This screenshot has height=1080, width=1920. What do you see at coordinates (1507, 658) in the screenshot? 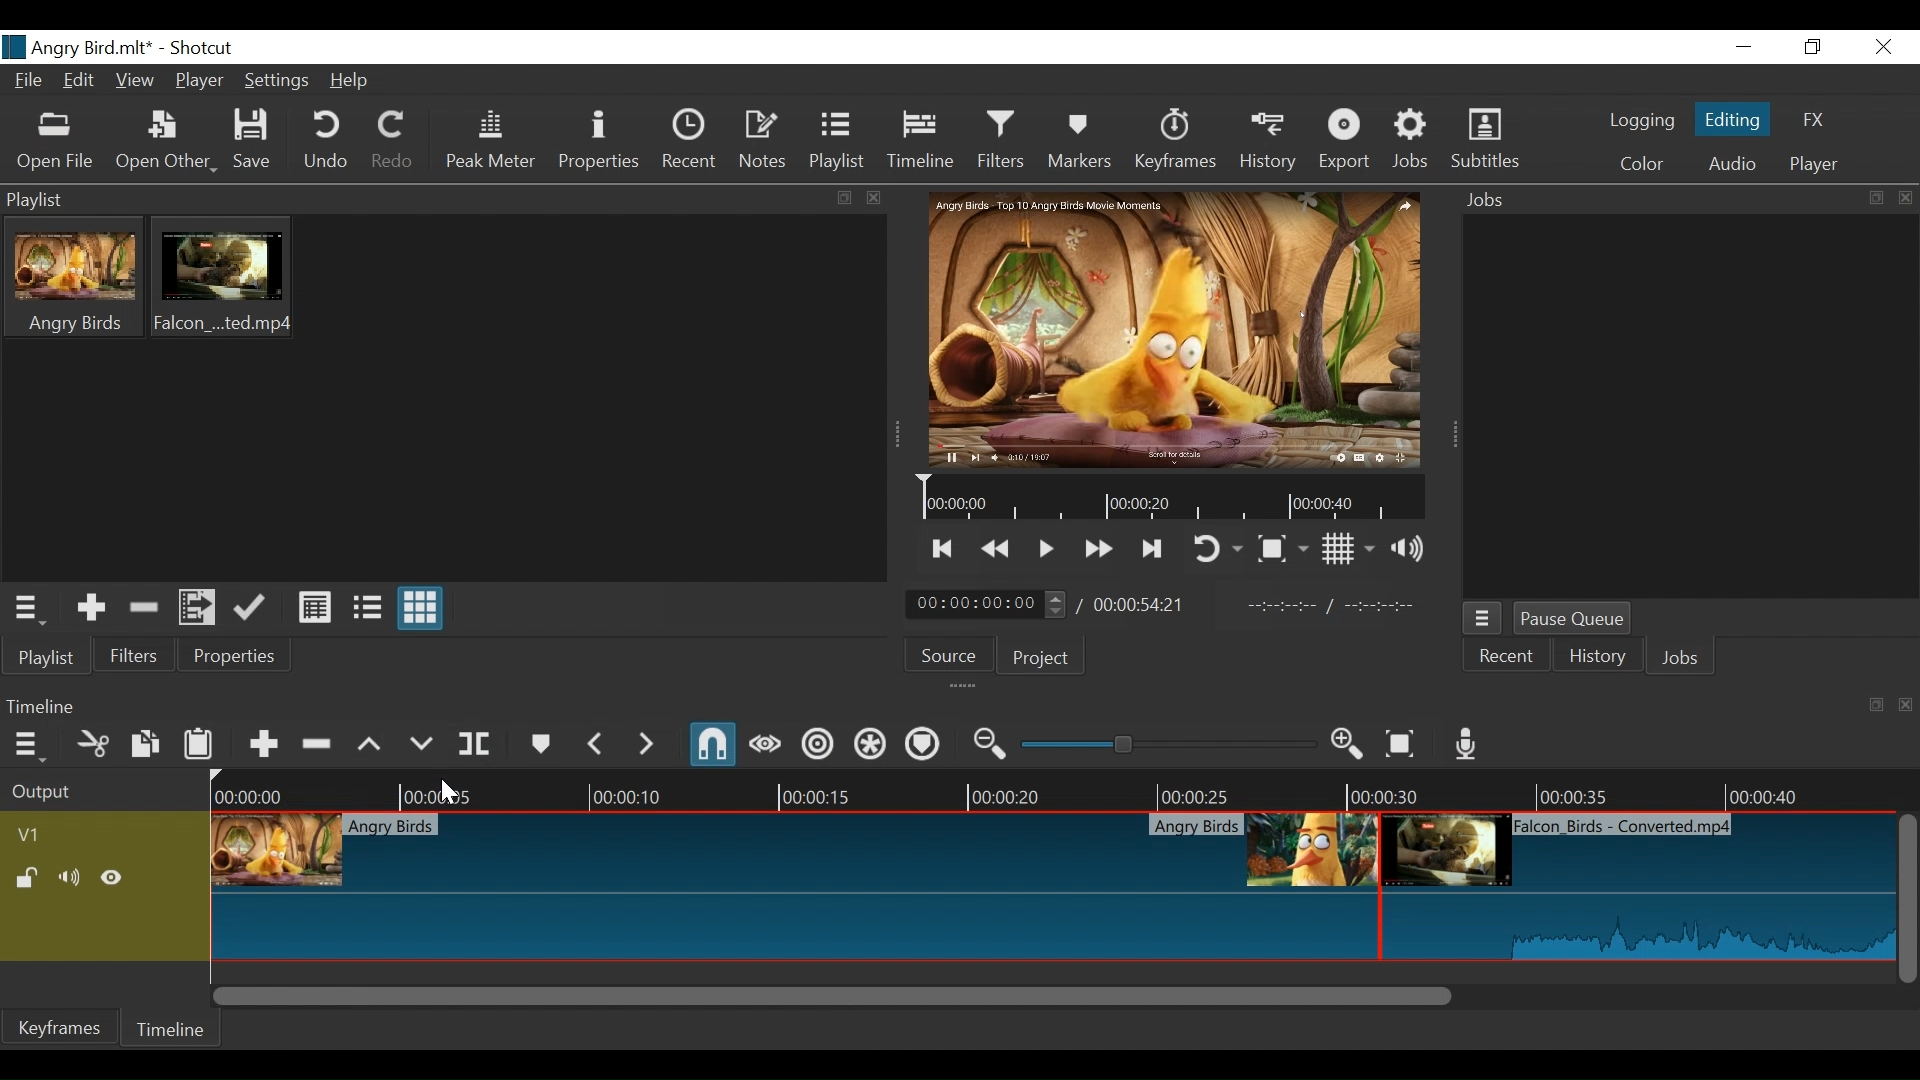
I see `Recent` at bounding box center [1507, 658].